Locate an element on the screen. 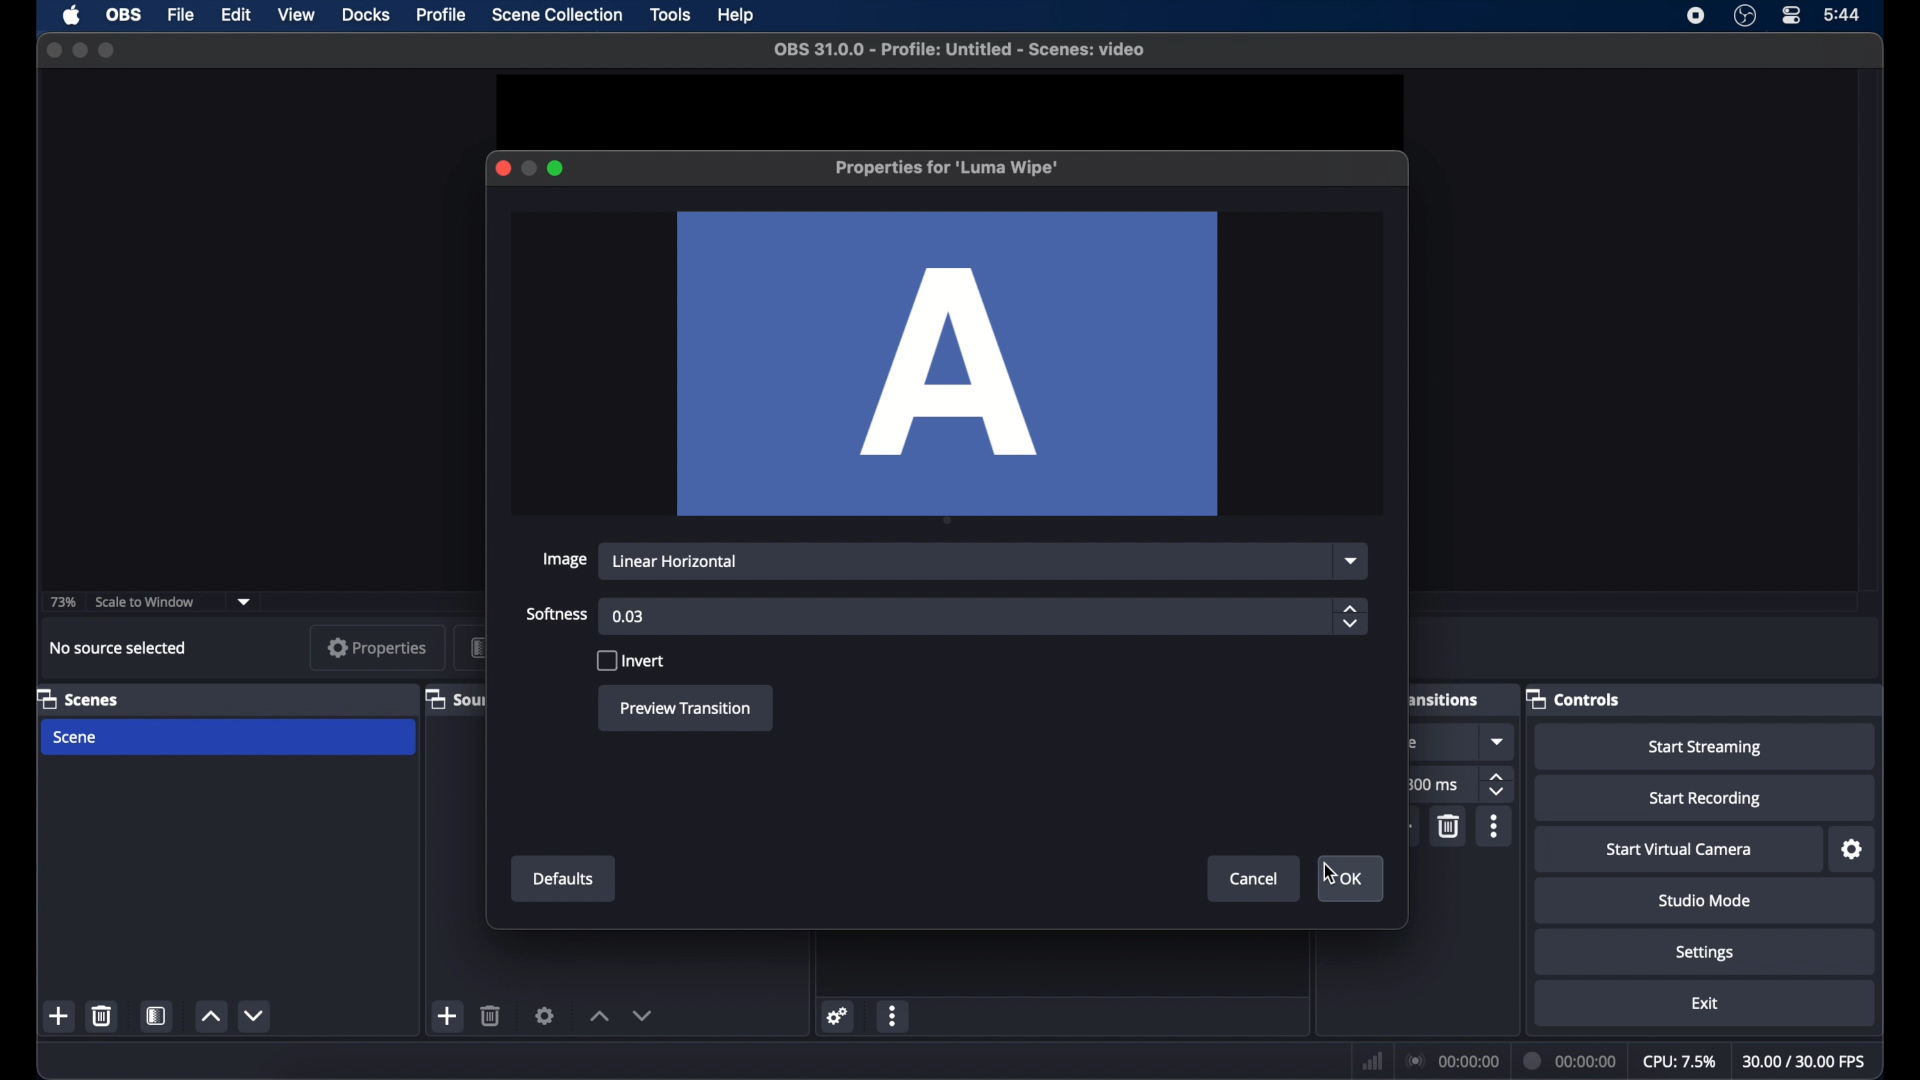  delete is located at coordinates (102, 1017).